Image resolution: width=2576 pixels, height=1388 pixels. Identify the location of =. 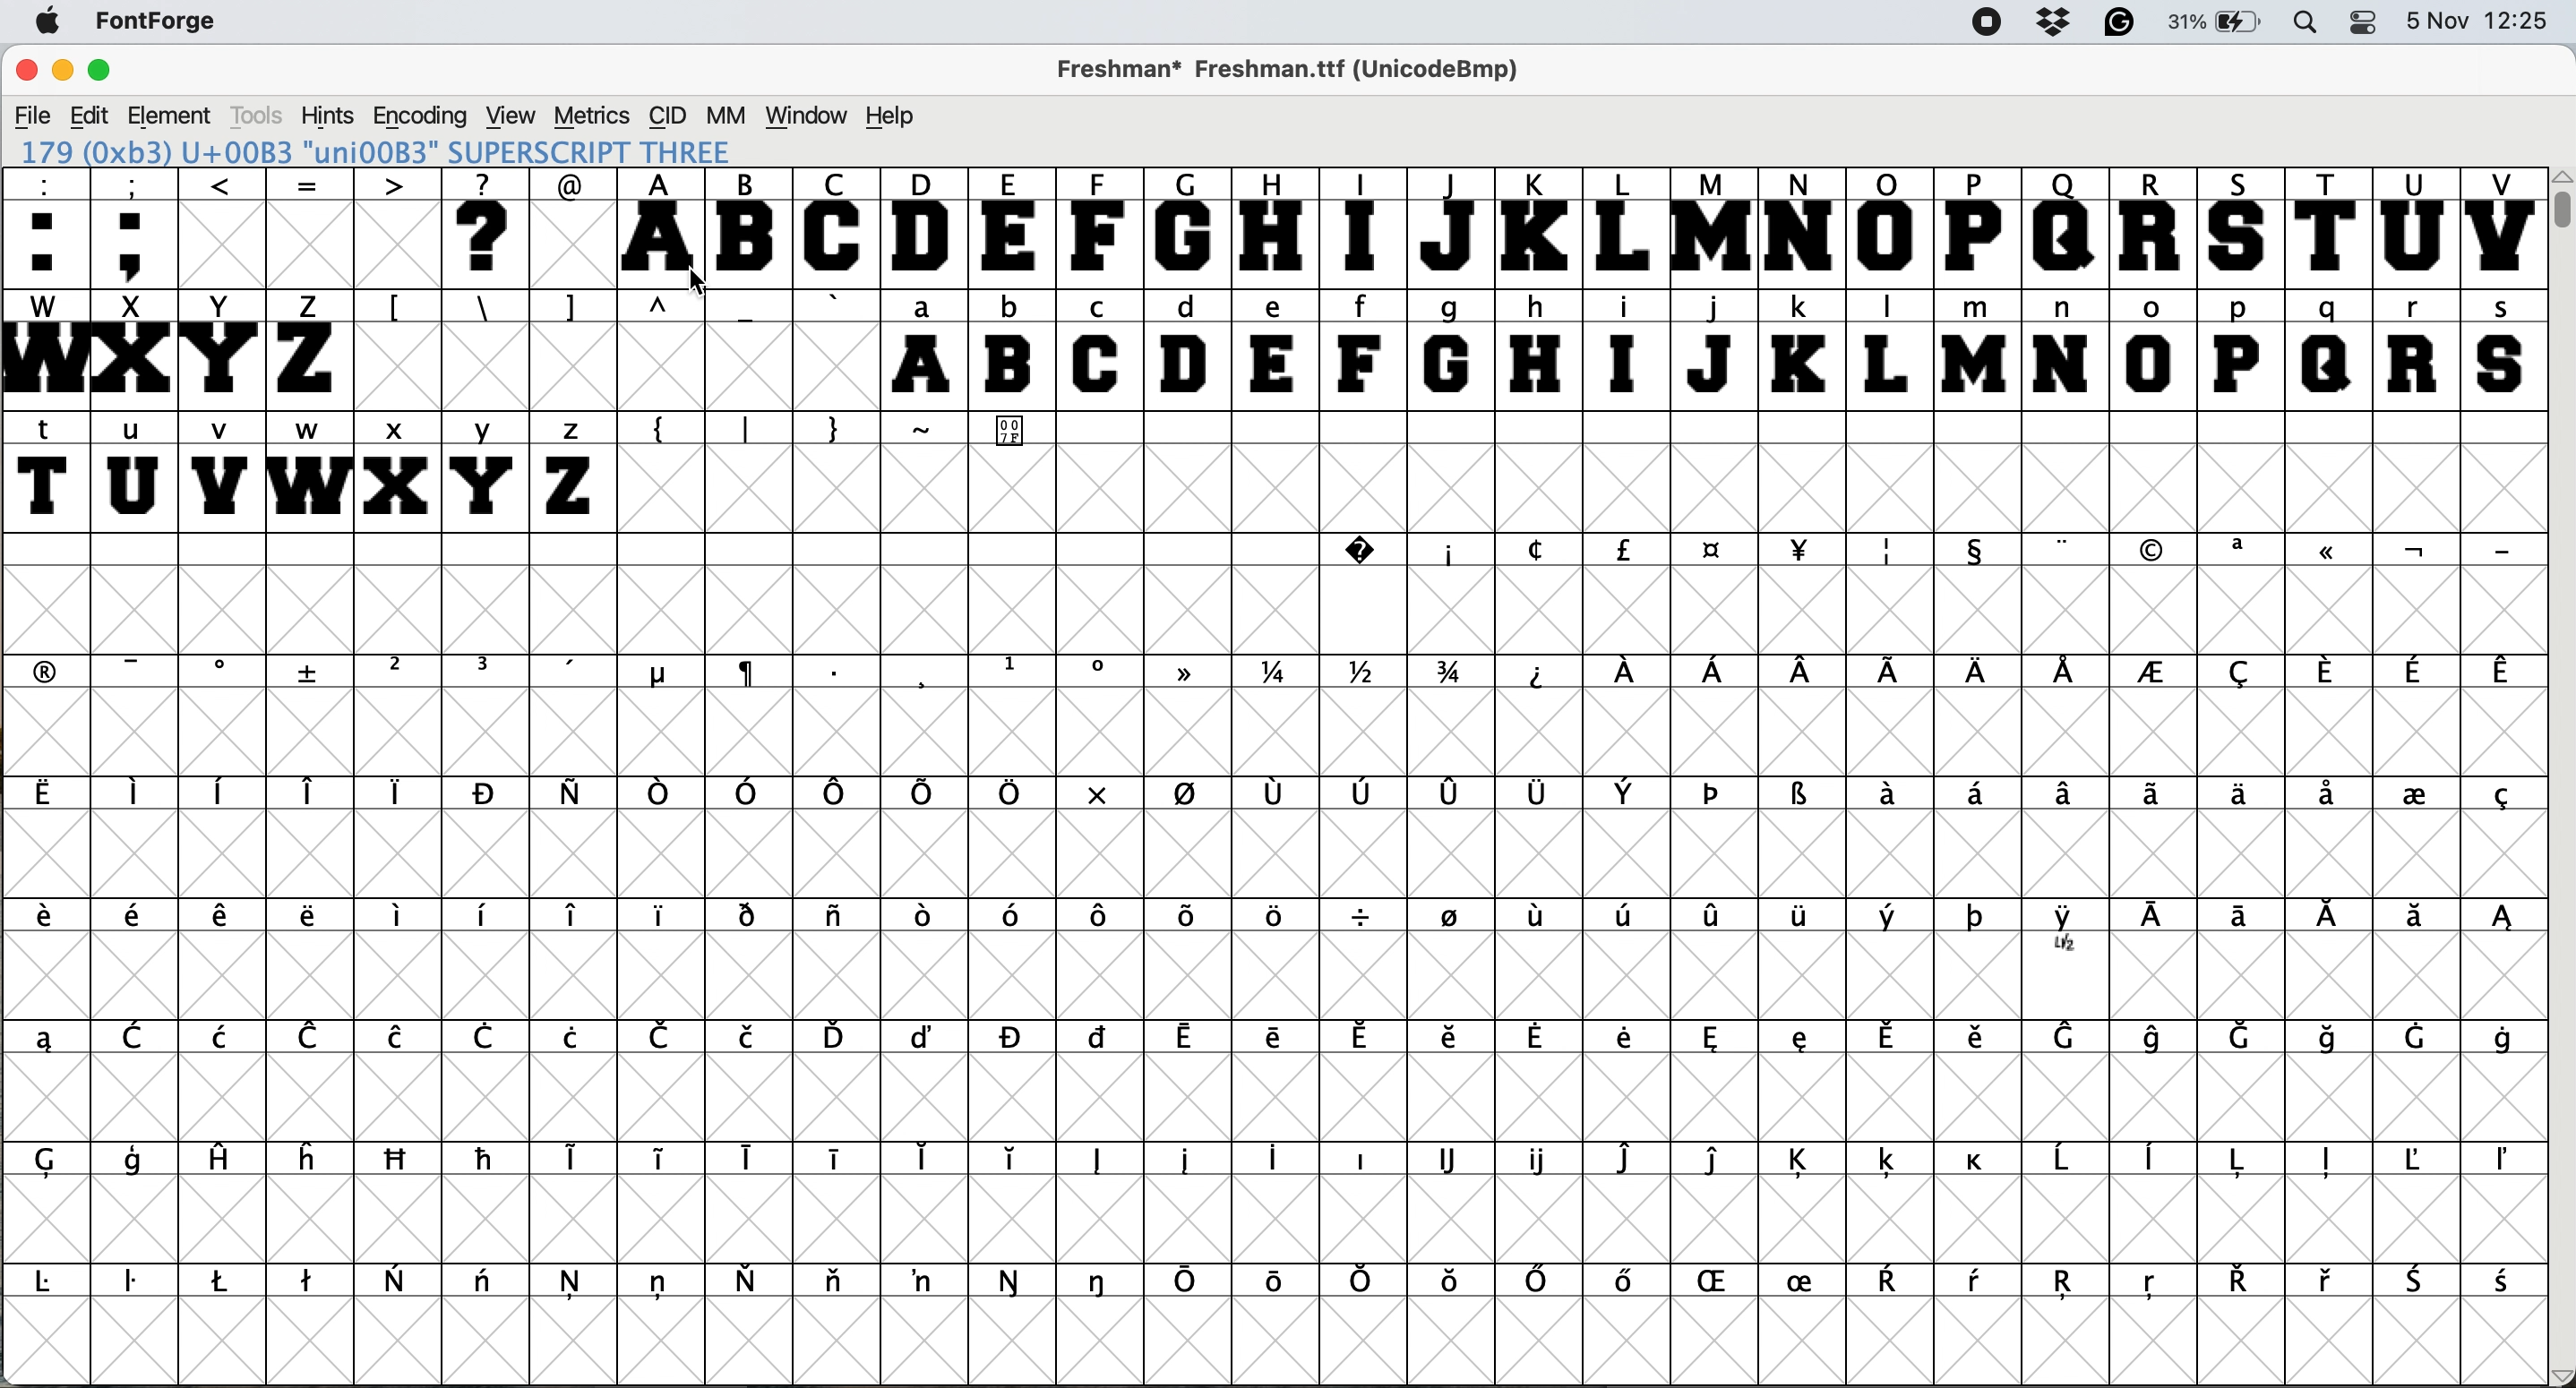
(308, 228).